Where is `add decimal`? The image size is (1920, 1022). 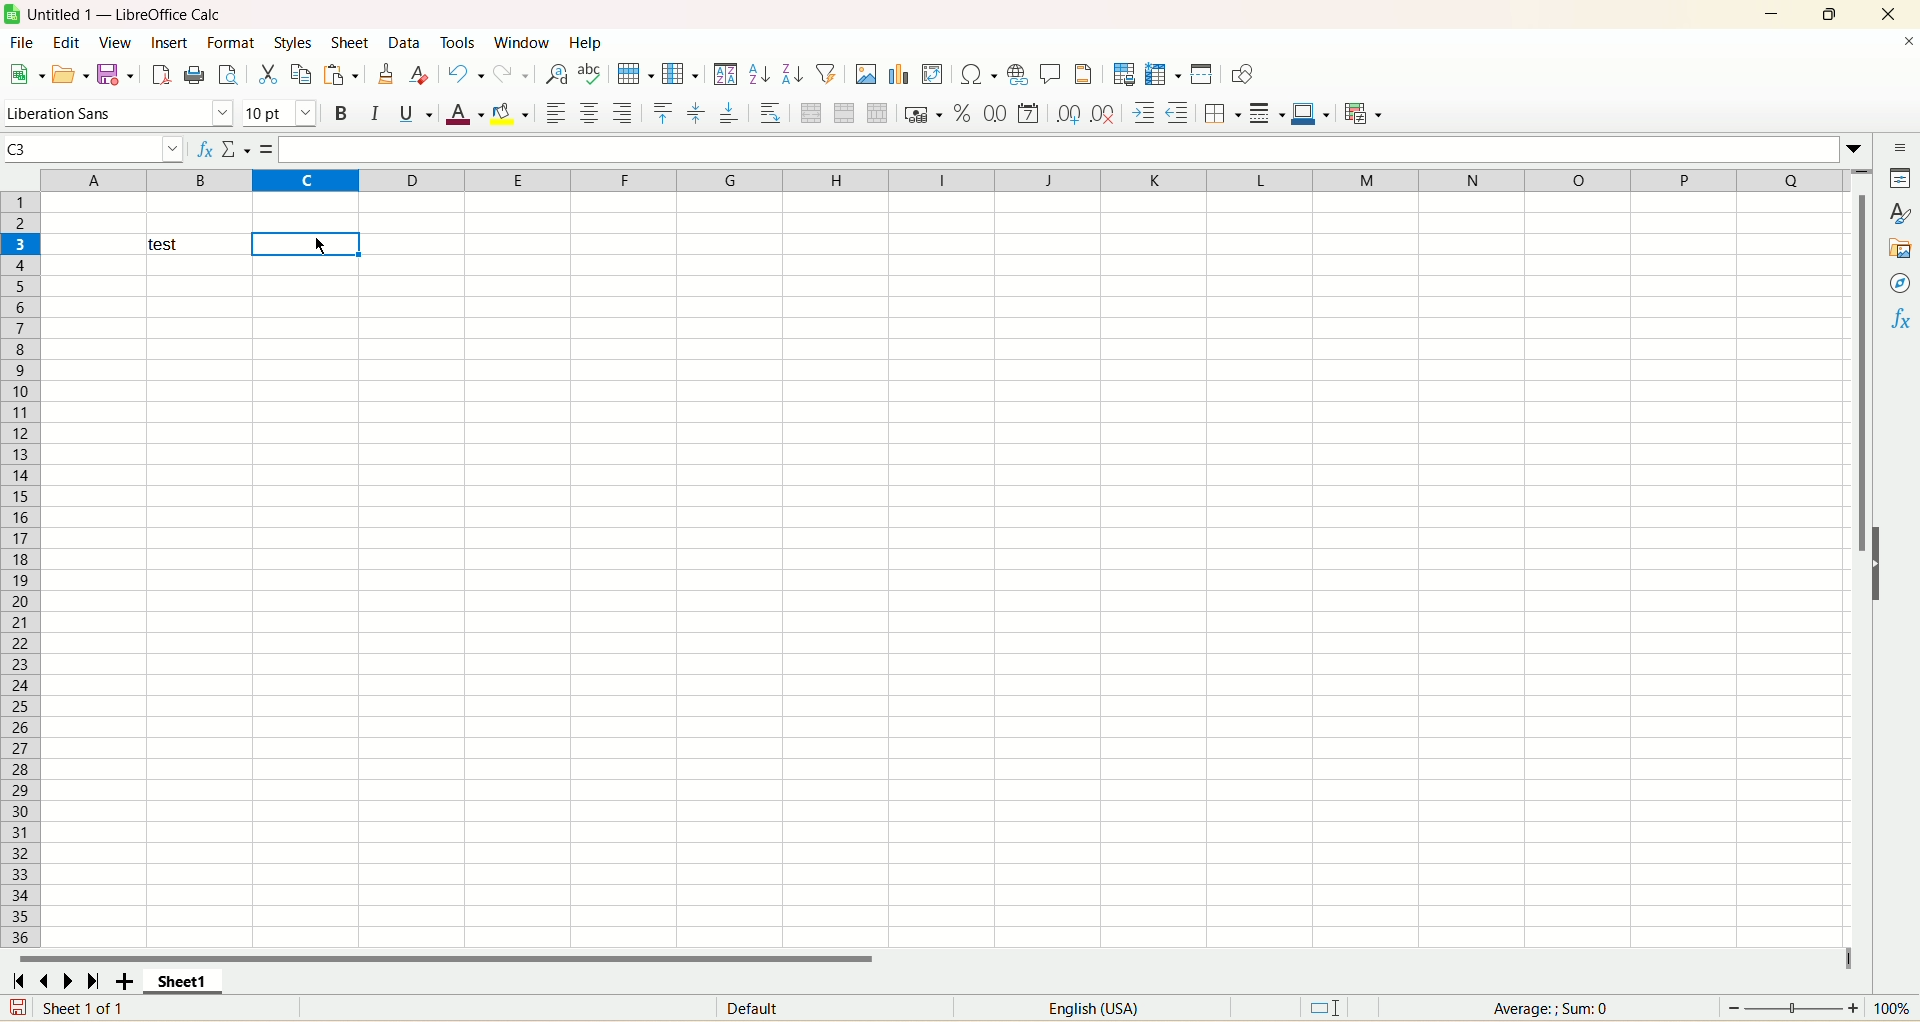 add decimal is located at coordinates (1069, 114).